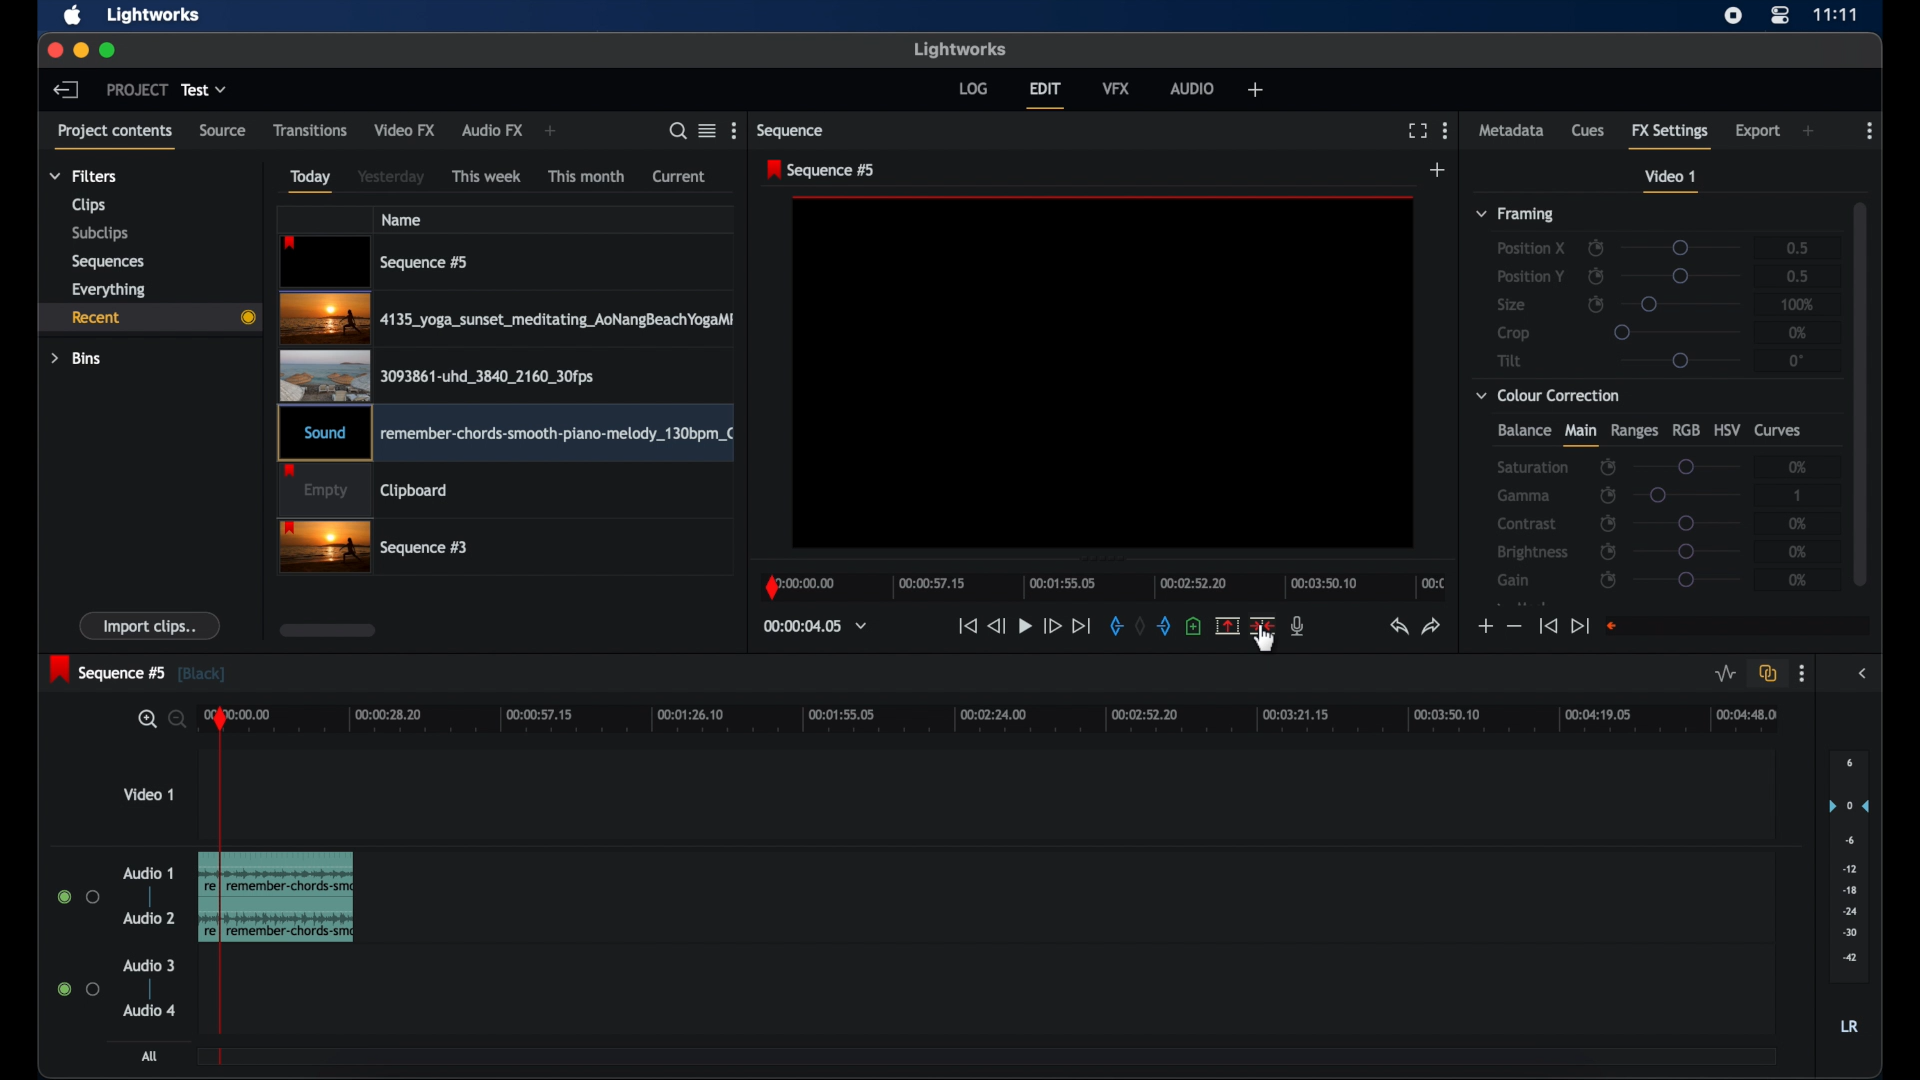 Image resolution: width=1920 pixels, height=1080 pixels. I want to click on framing, so click(1517, 215).